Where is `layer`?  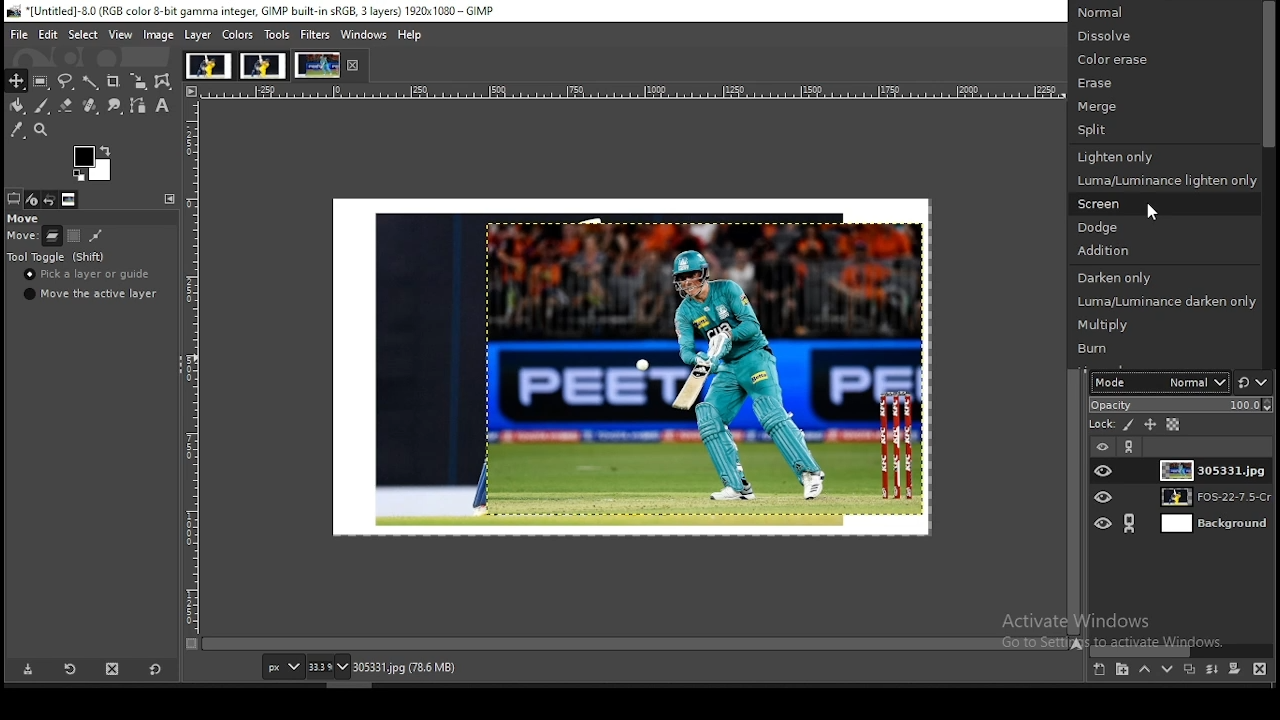
layer is located at coordinates (1216, 469).